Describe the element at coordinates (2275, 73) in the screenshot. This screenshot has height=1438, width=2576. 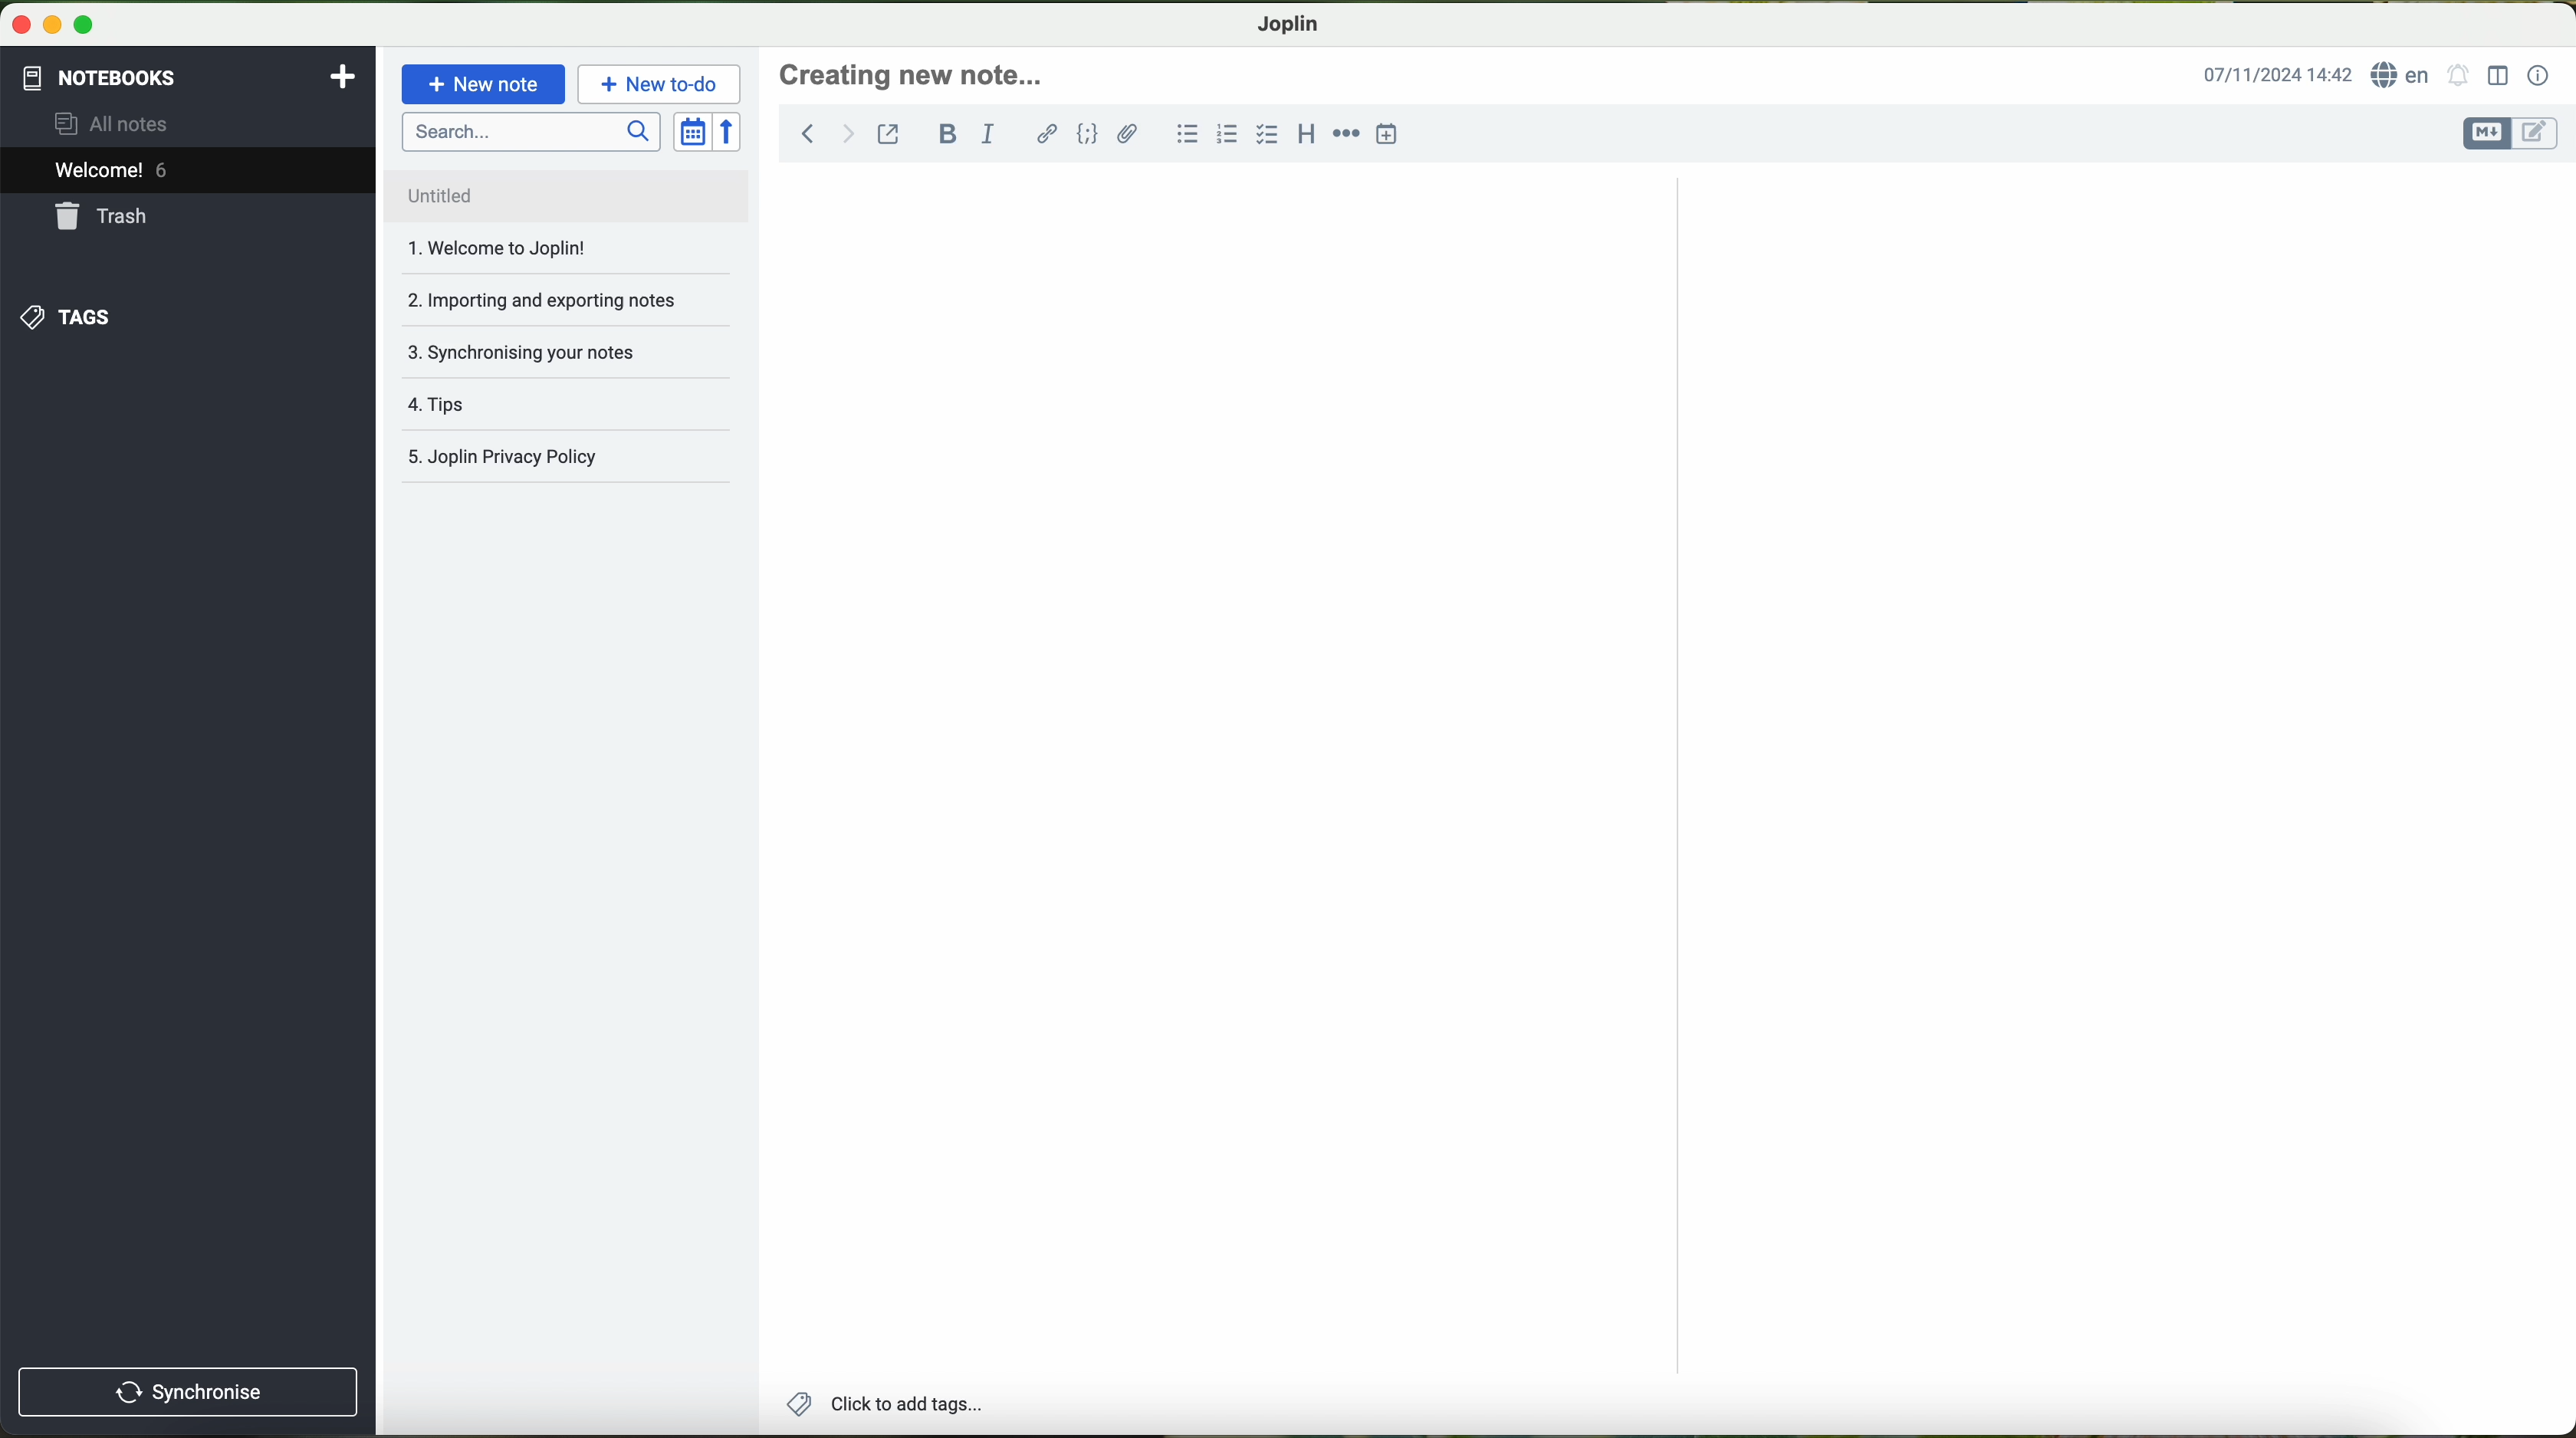
I see `date and hour` at that location.